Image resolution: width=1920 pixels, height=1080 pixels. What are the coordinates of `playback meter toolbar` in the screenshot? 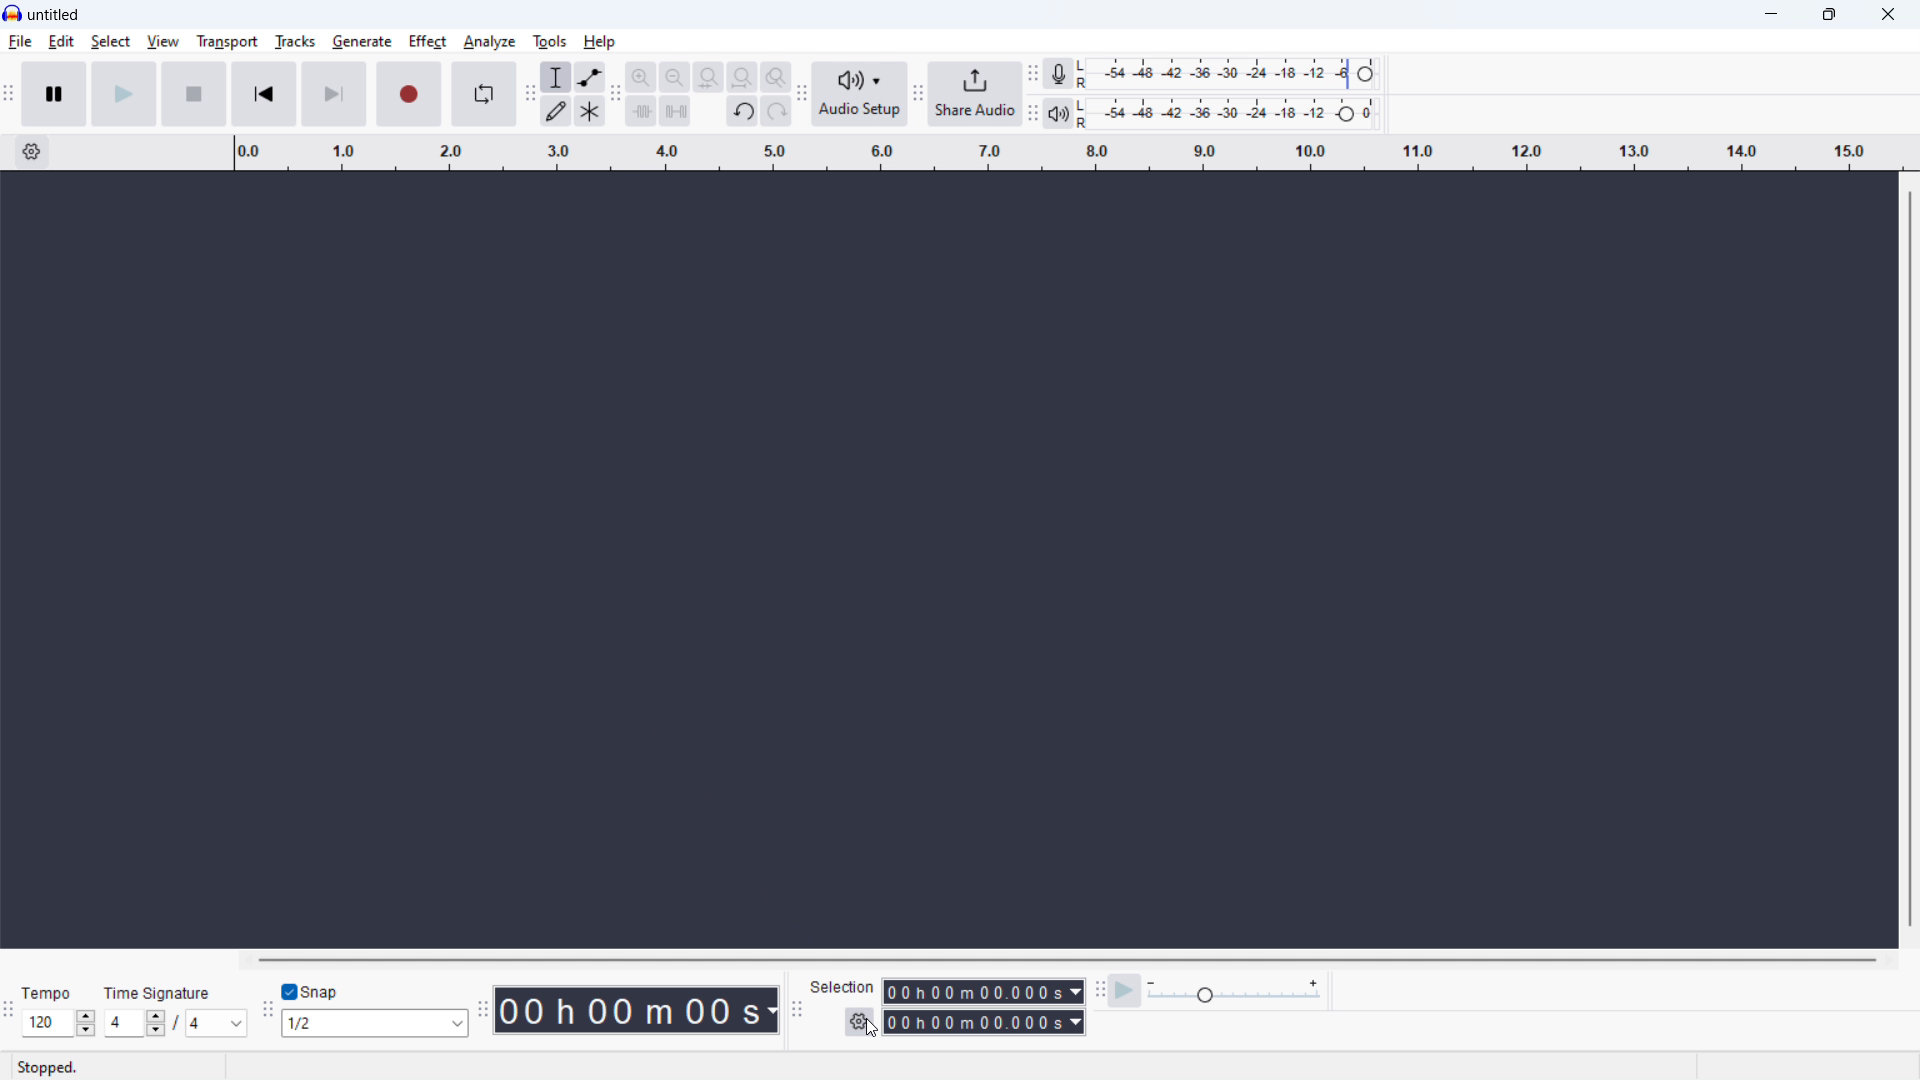 It's located at (1031, 113).